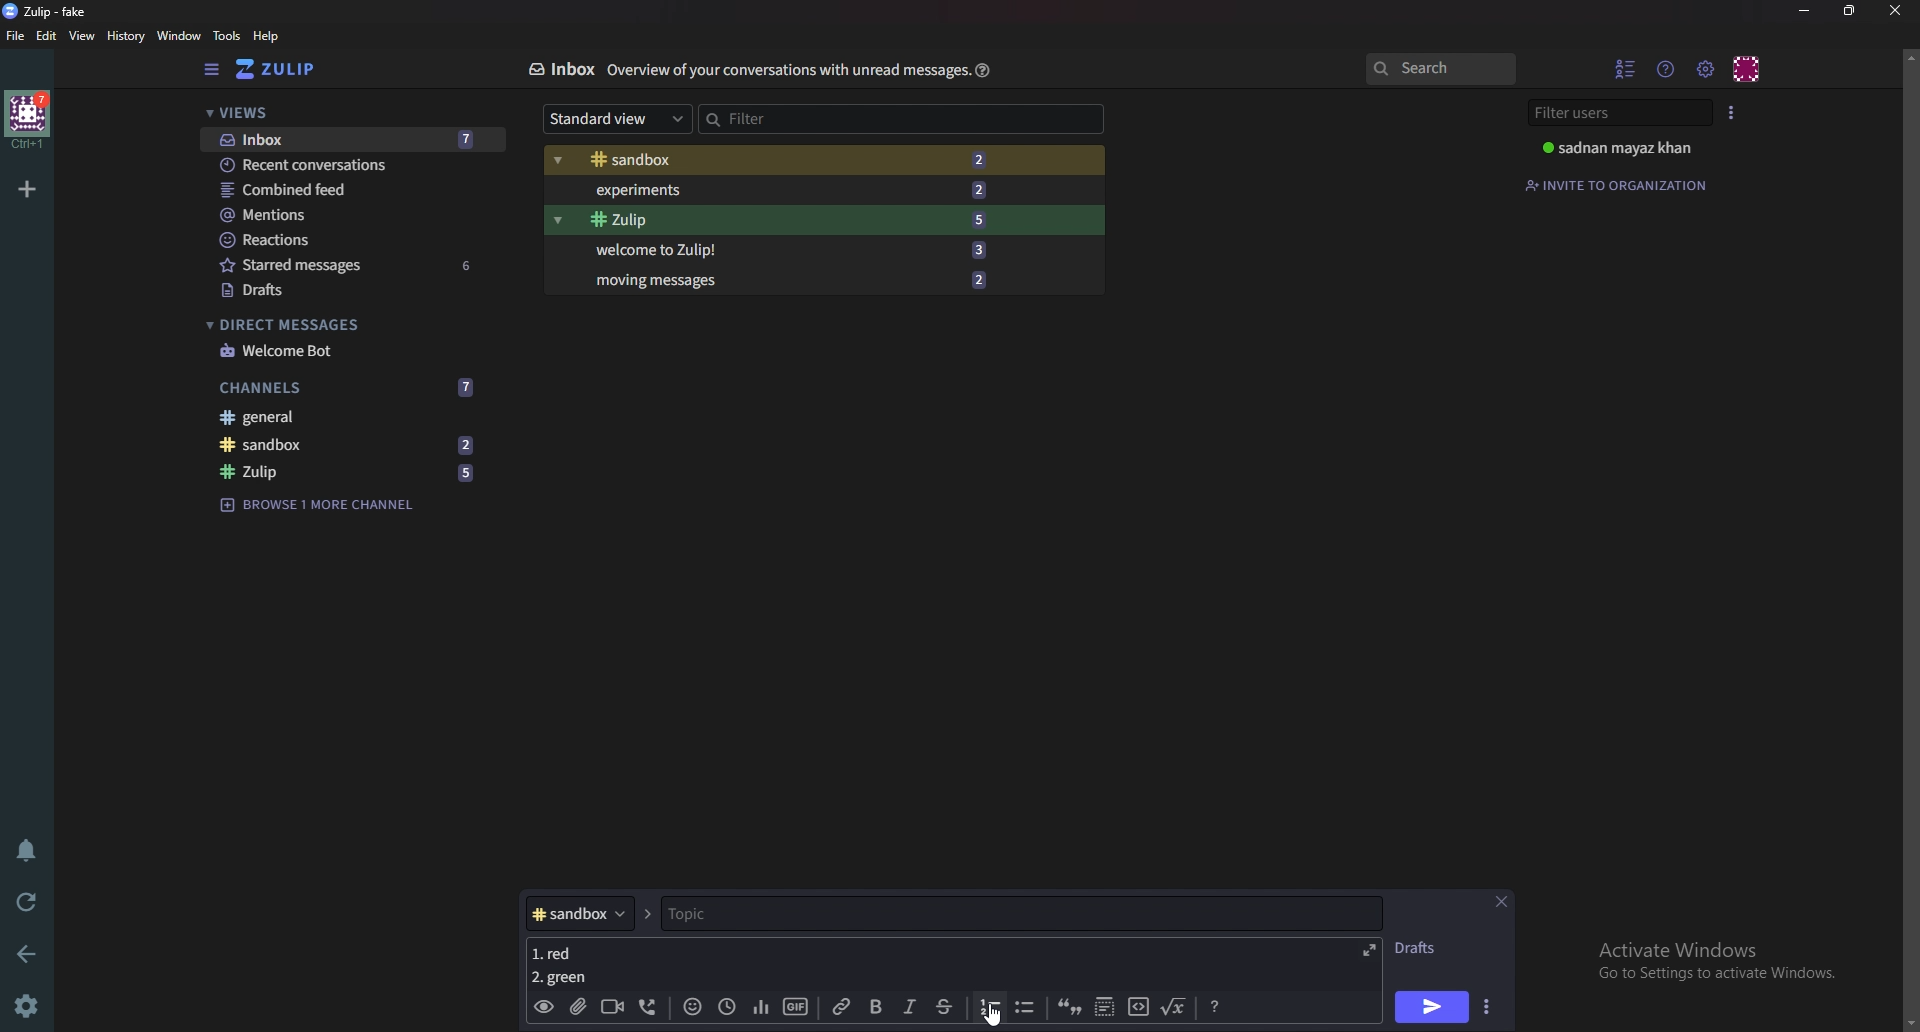 The height and width of the screenshot is (1032, 1920). What do you see at coordinates (1024, 1008) in the screenshot?
I see `Bullet list` at bounding box center [1024, 1008].